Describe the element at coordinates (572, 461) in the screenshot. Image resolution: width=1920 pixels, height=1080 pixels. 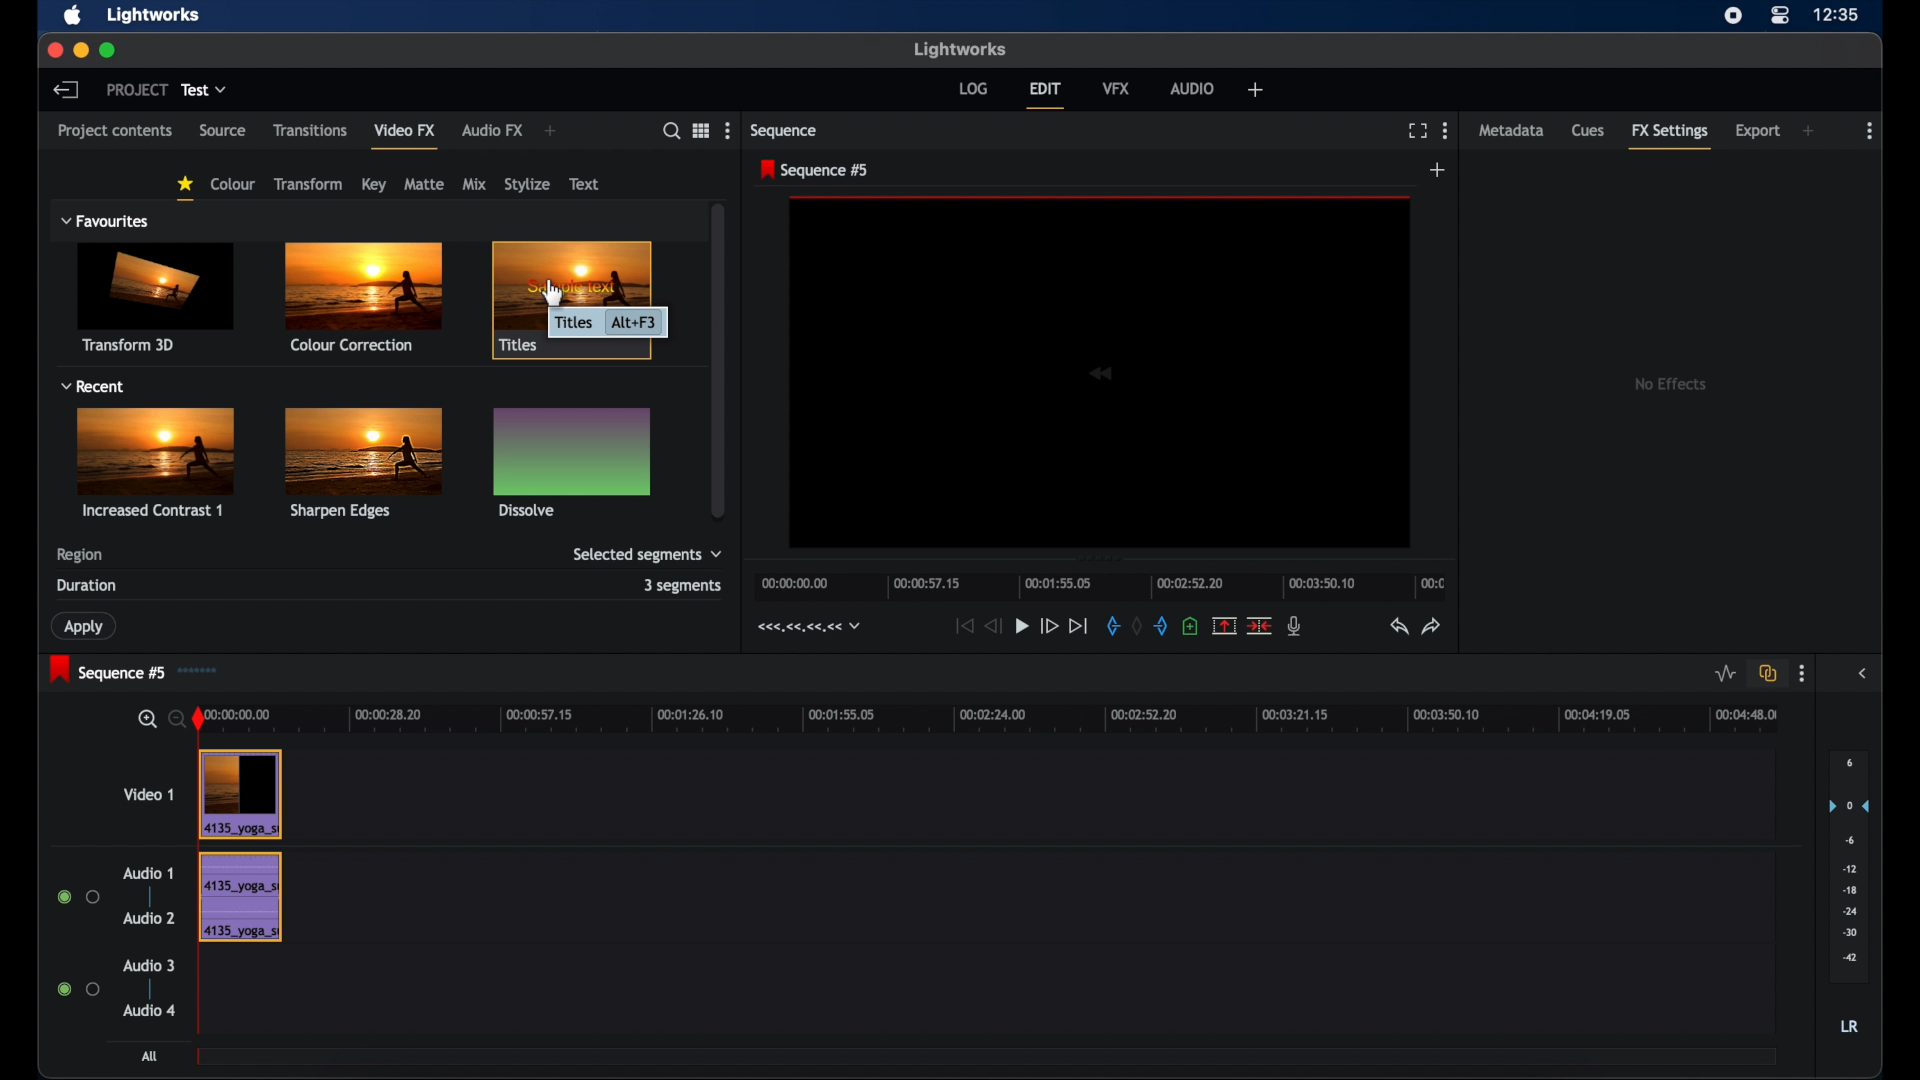
I see `dissolve` at that location.